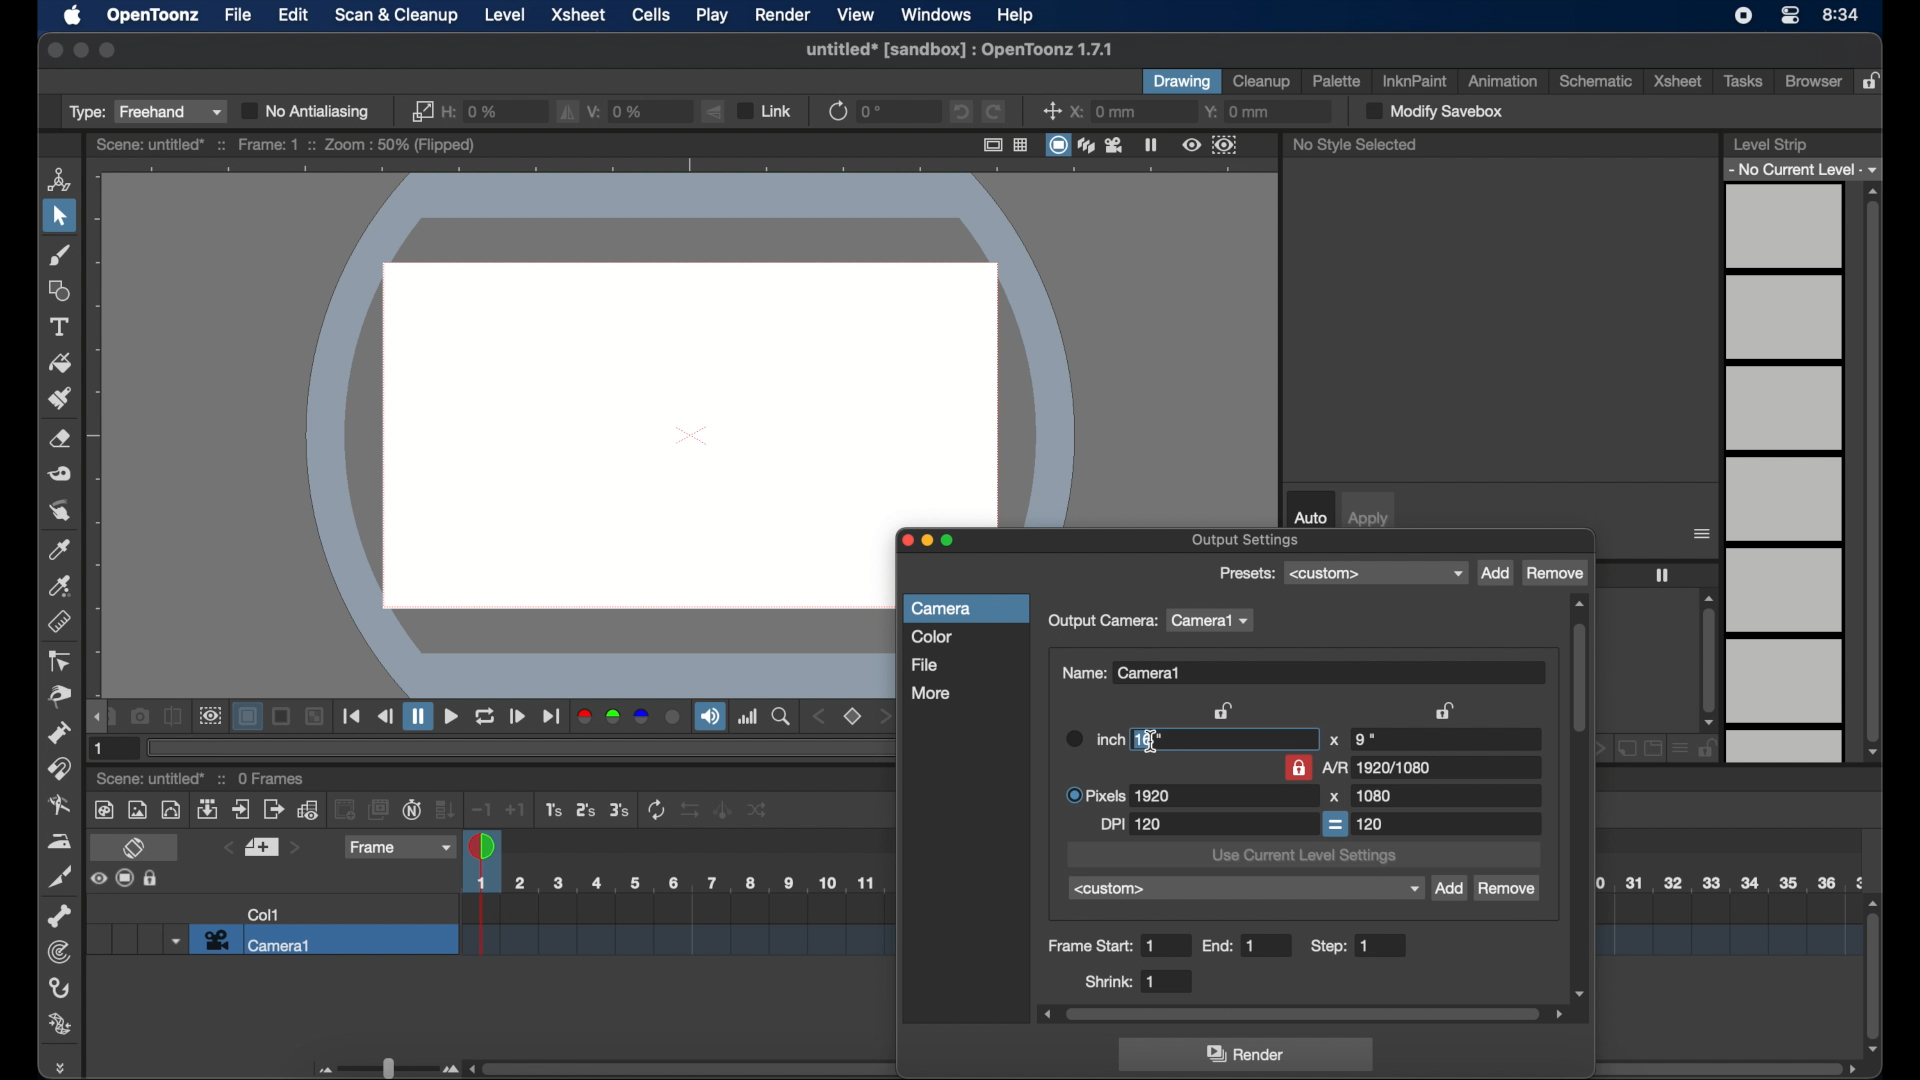 This screenshot has width=1920, height=1080. What do you see at coordinates (854, 717) in the screenshot?
I see `set` at bounding box center [854, 717].